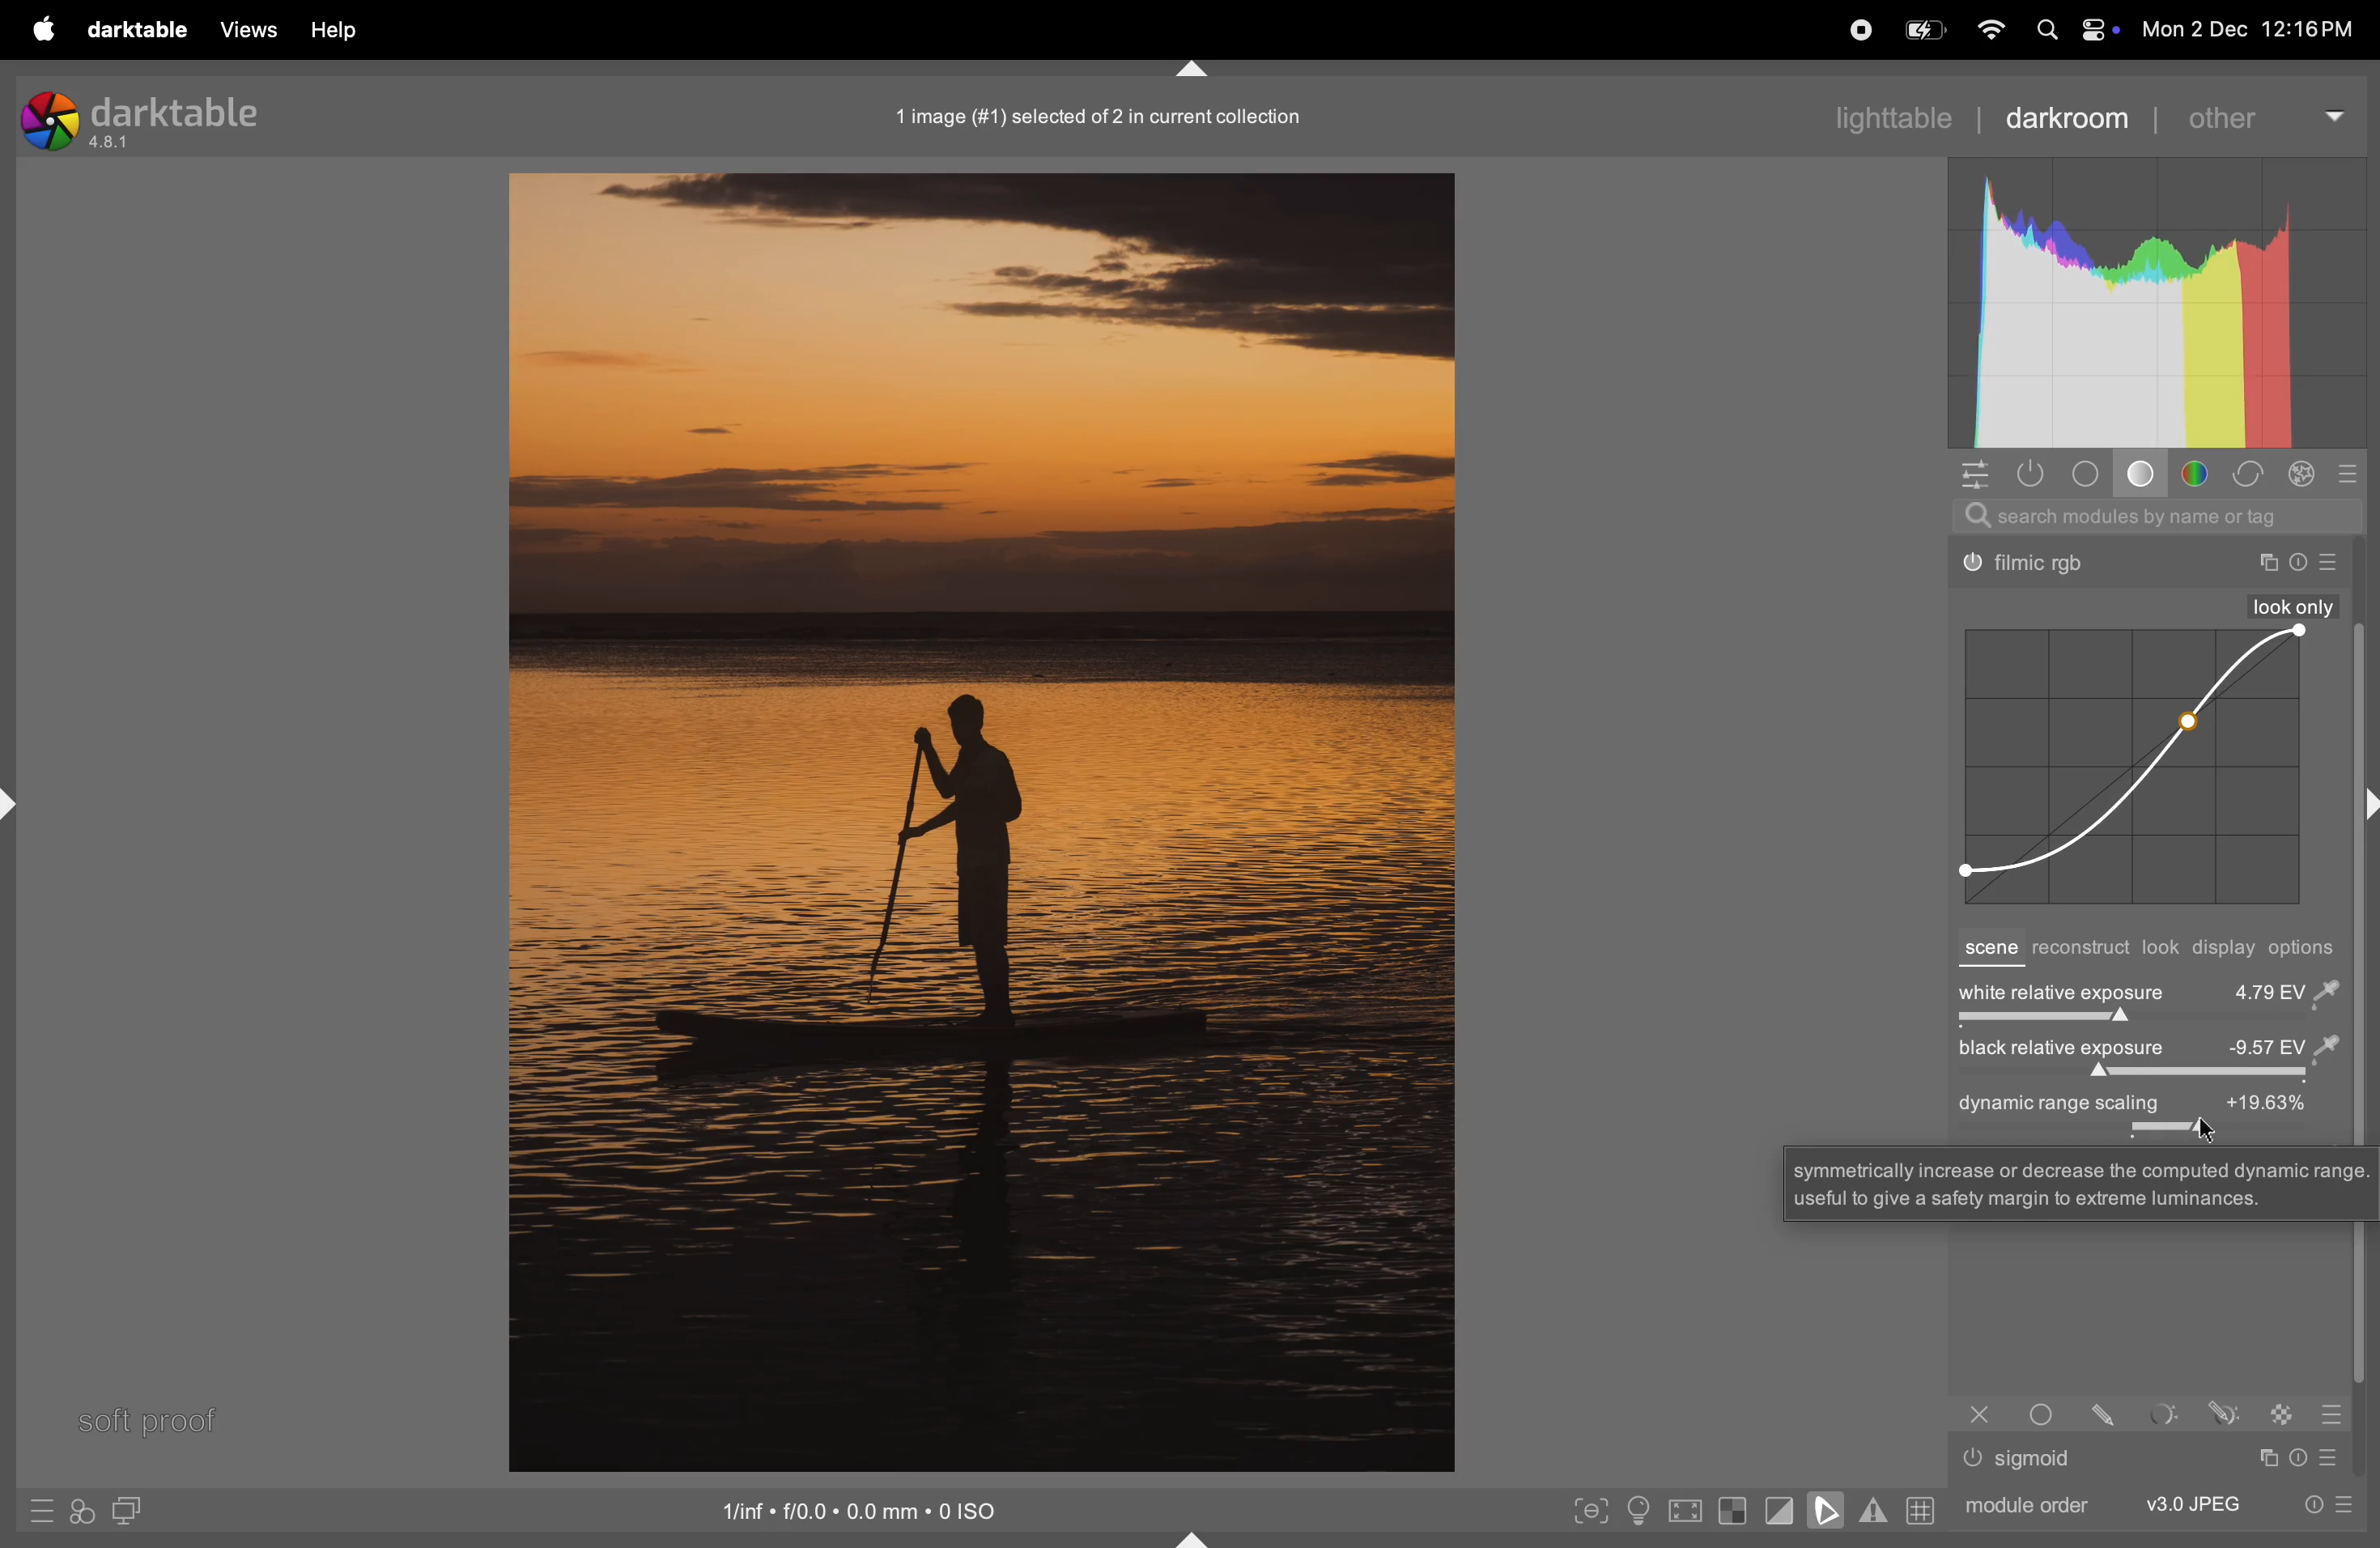  Describe the element at coordinates (2157, 516) in the screenshot. I see `searchbar` at that location.